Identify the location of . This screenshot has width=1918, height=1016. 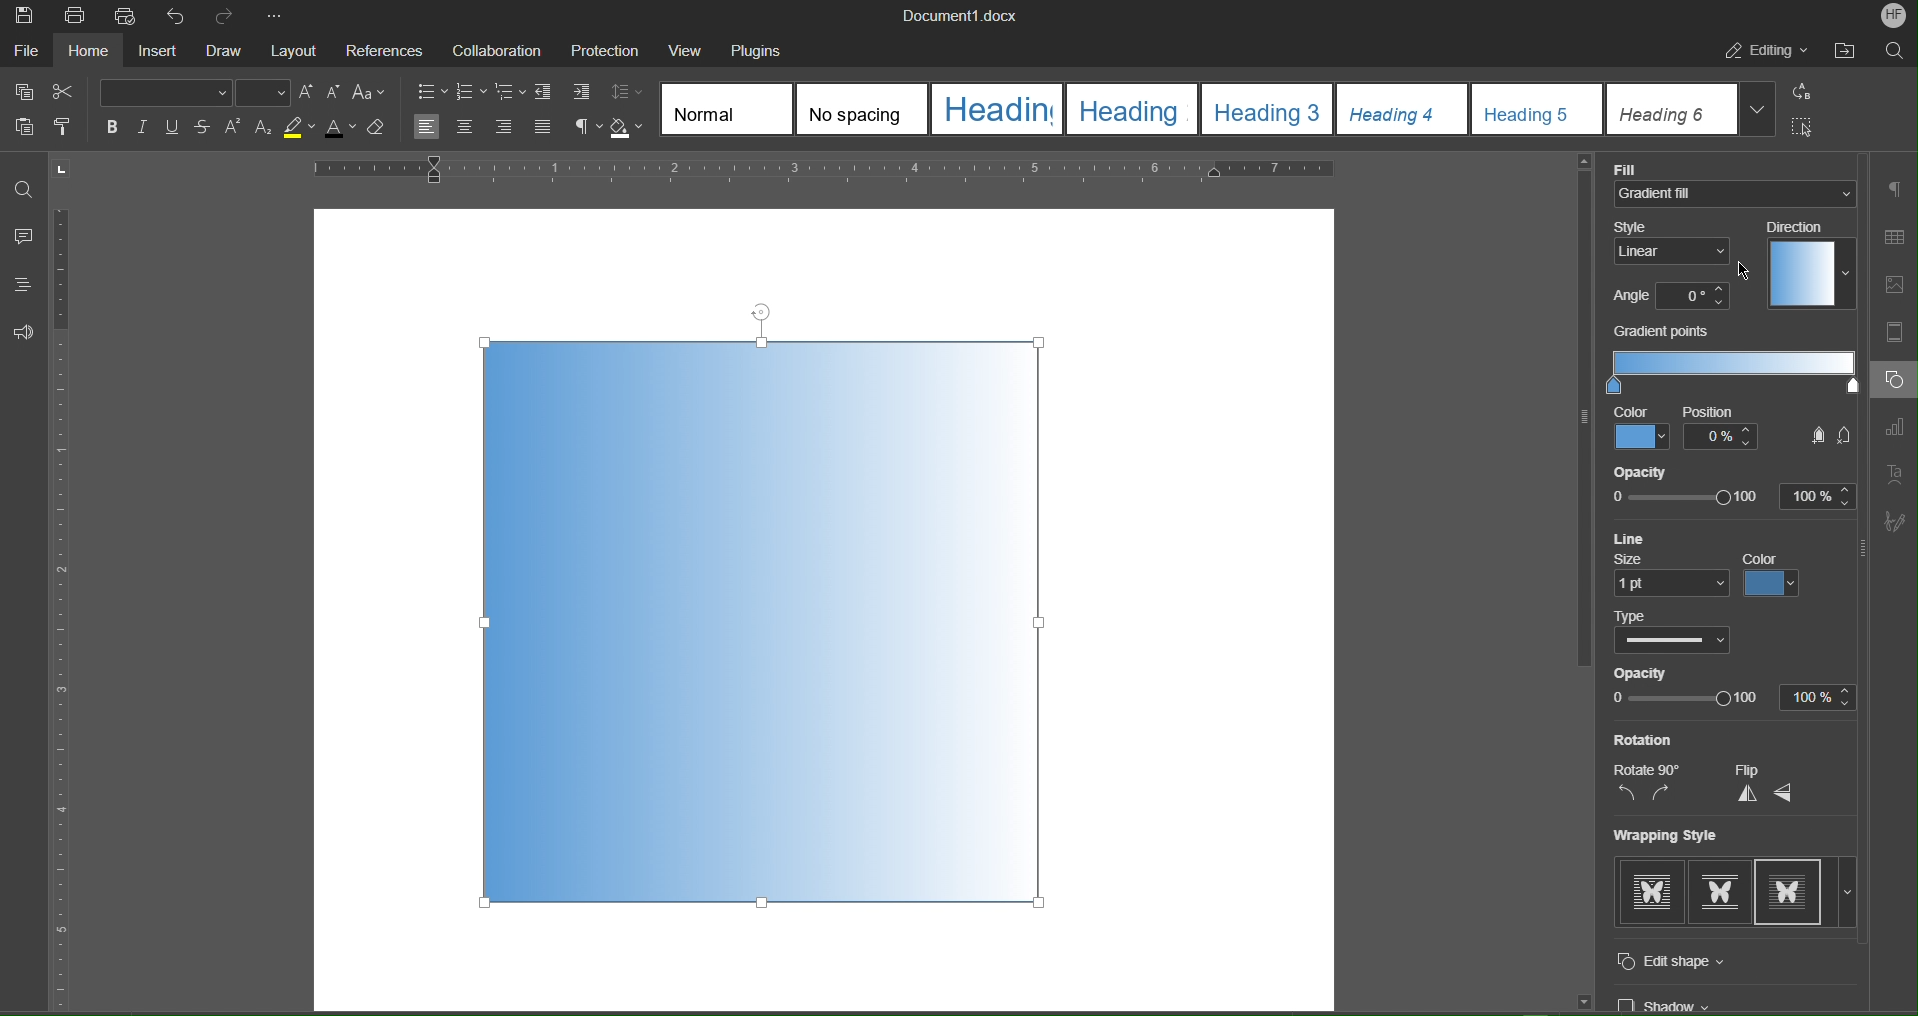
(611, 49).